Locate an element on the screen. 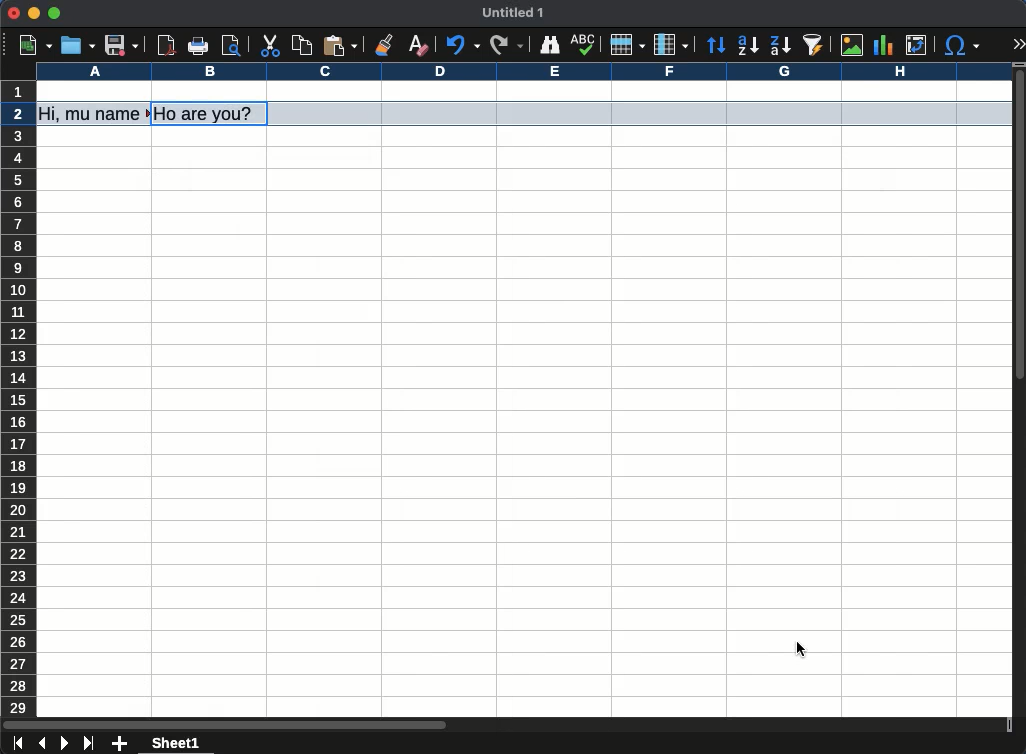 The width and height of the screenshot is (1026, 754). minimize is located at coordinates (33, 13).